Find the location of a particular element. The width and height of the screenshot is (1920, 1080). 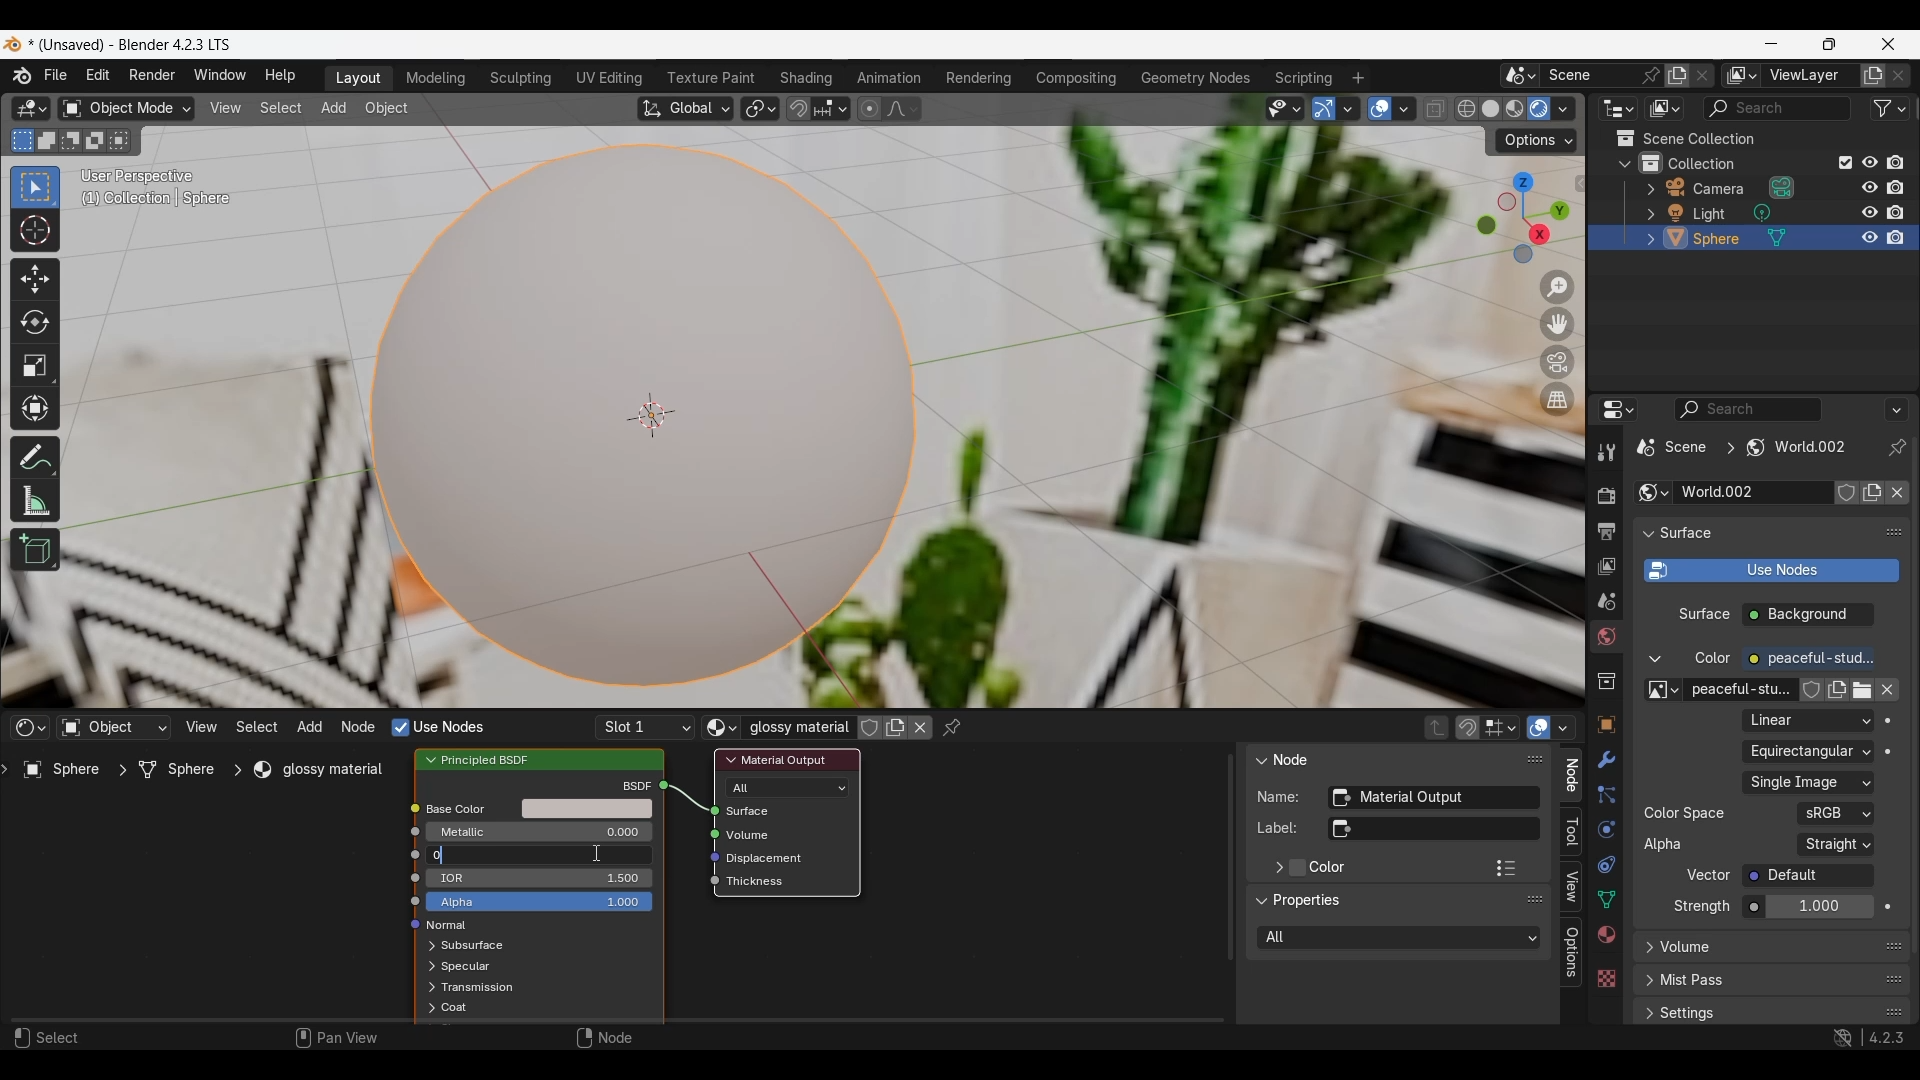

File menu is located at coordinates (55, 76).